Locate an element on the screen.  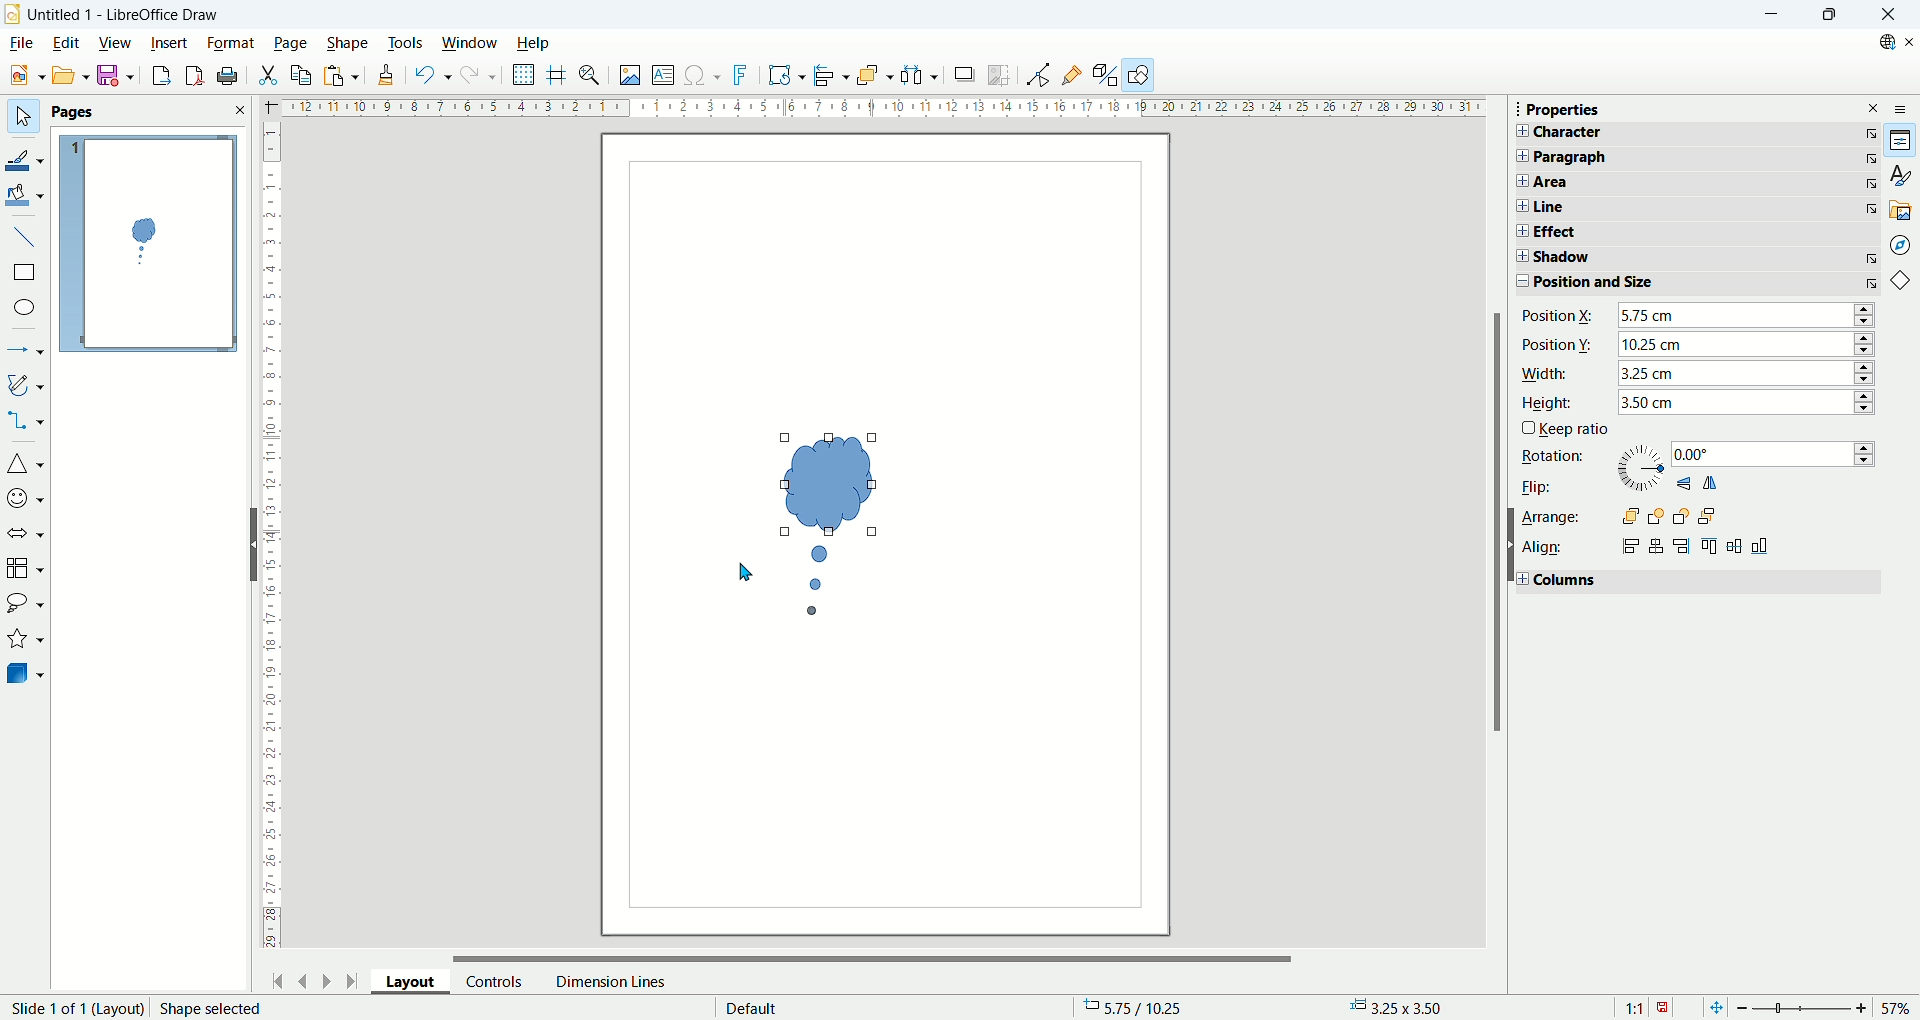
insert image is located at coordinates (629, 77).